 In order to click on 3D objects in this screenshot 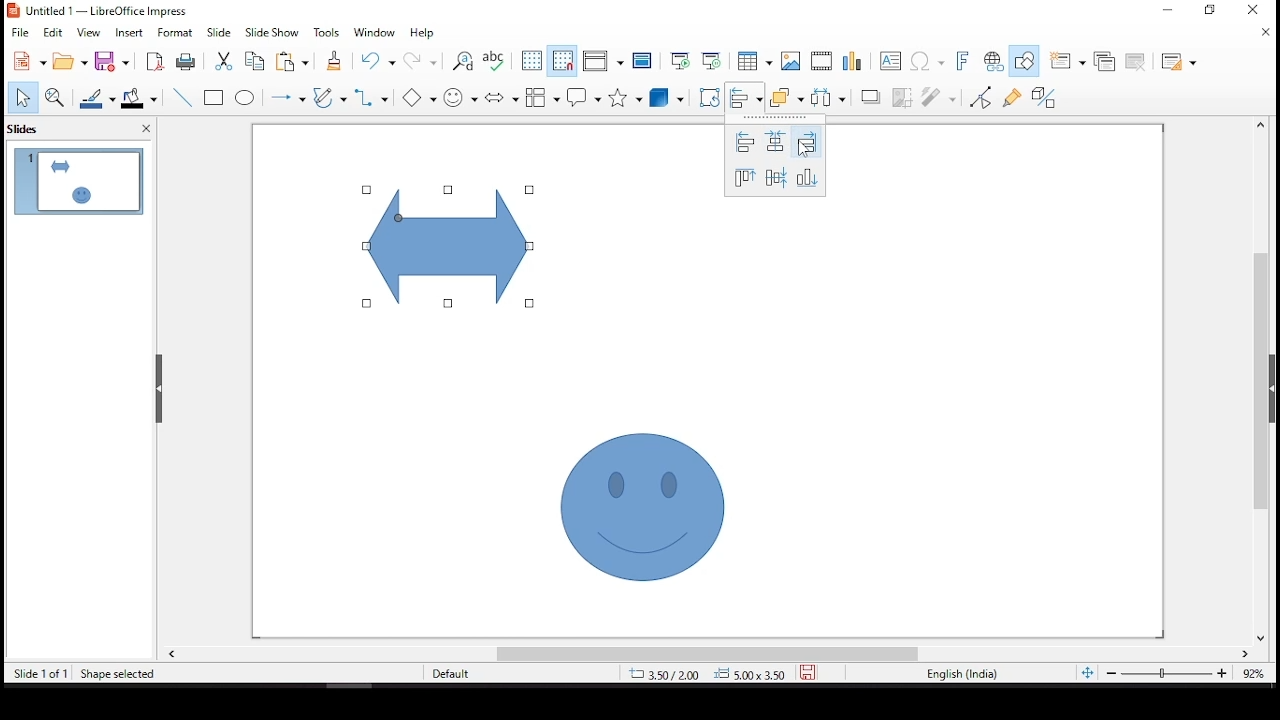, I will do `click(665, 98)`.